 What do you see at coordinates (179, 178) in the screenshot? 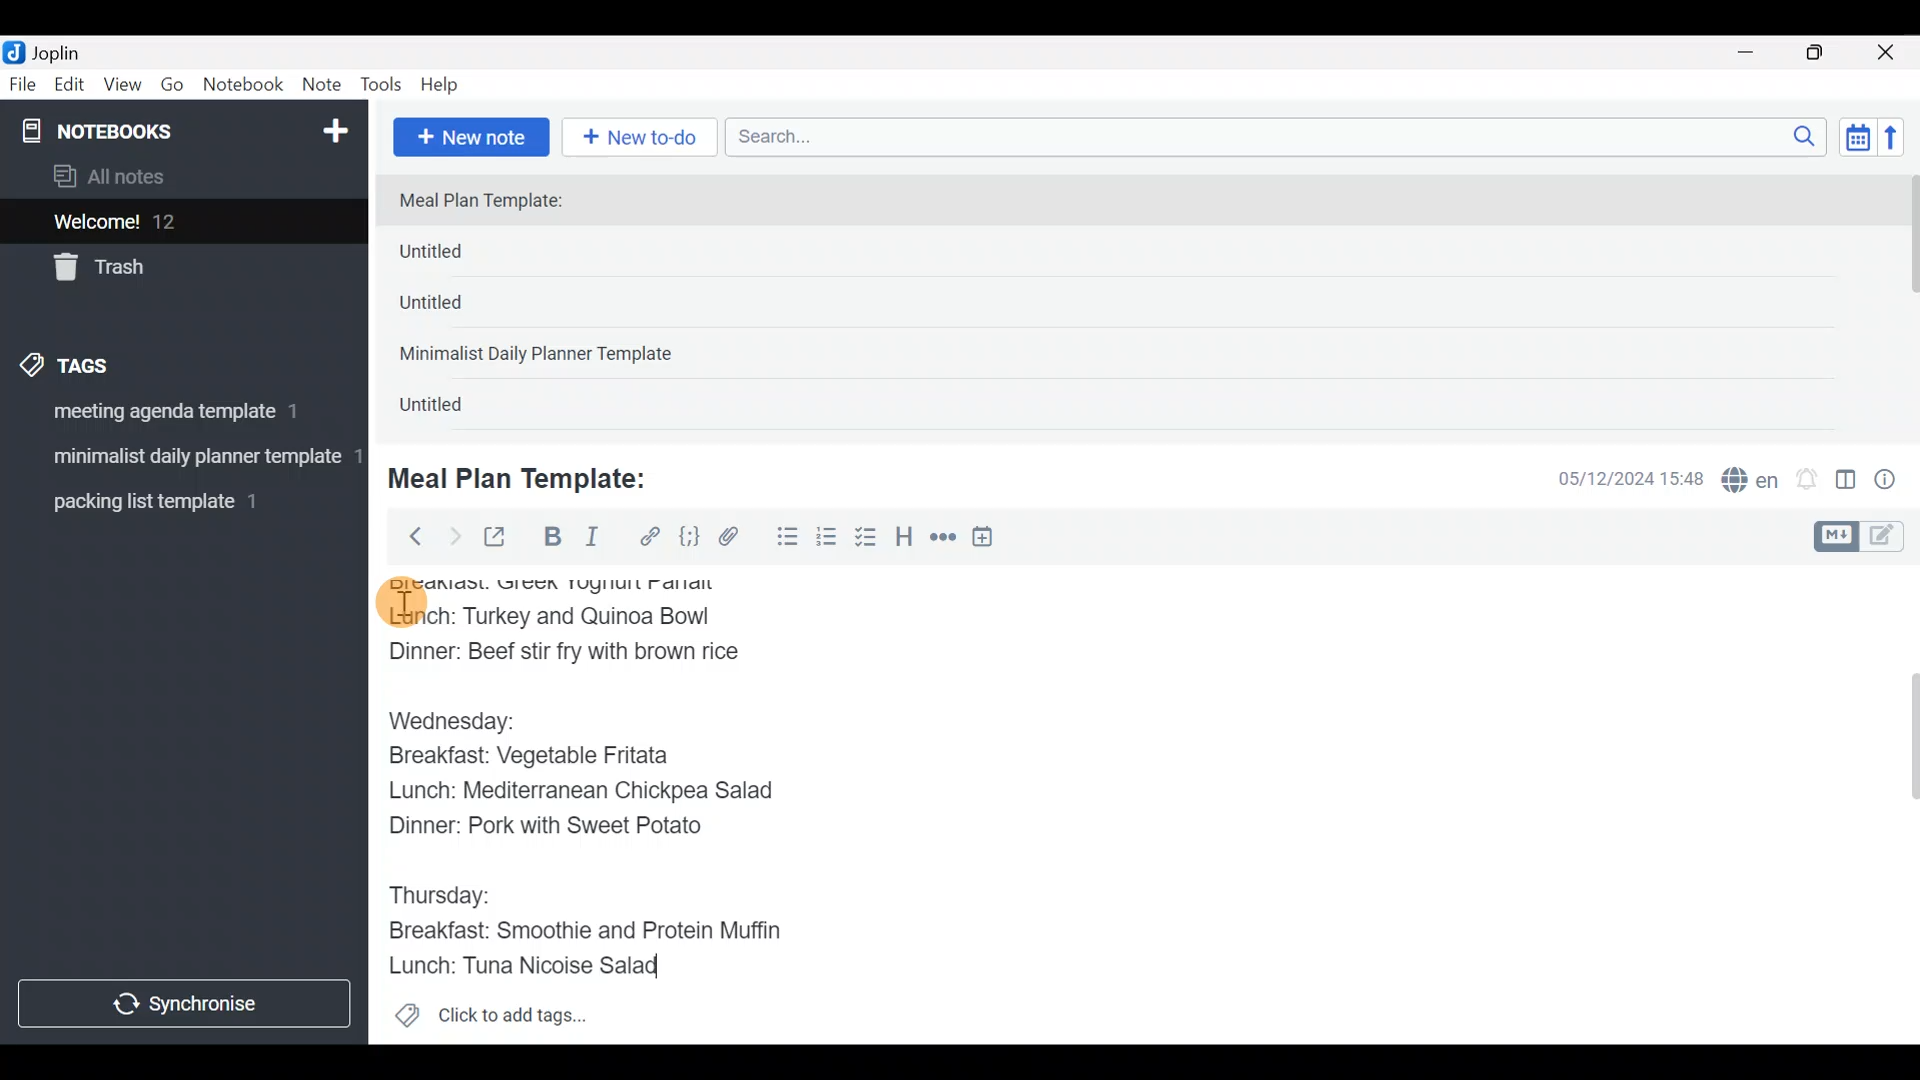
I see `All notes` at bounding box center [179, 178].